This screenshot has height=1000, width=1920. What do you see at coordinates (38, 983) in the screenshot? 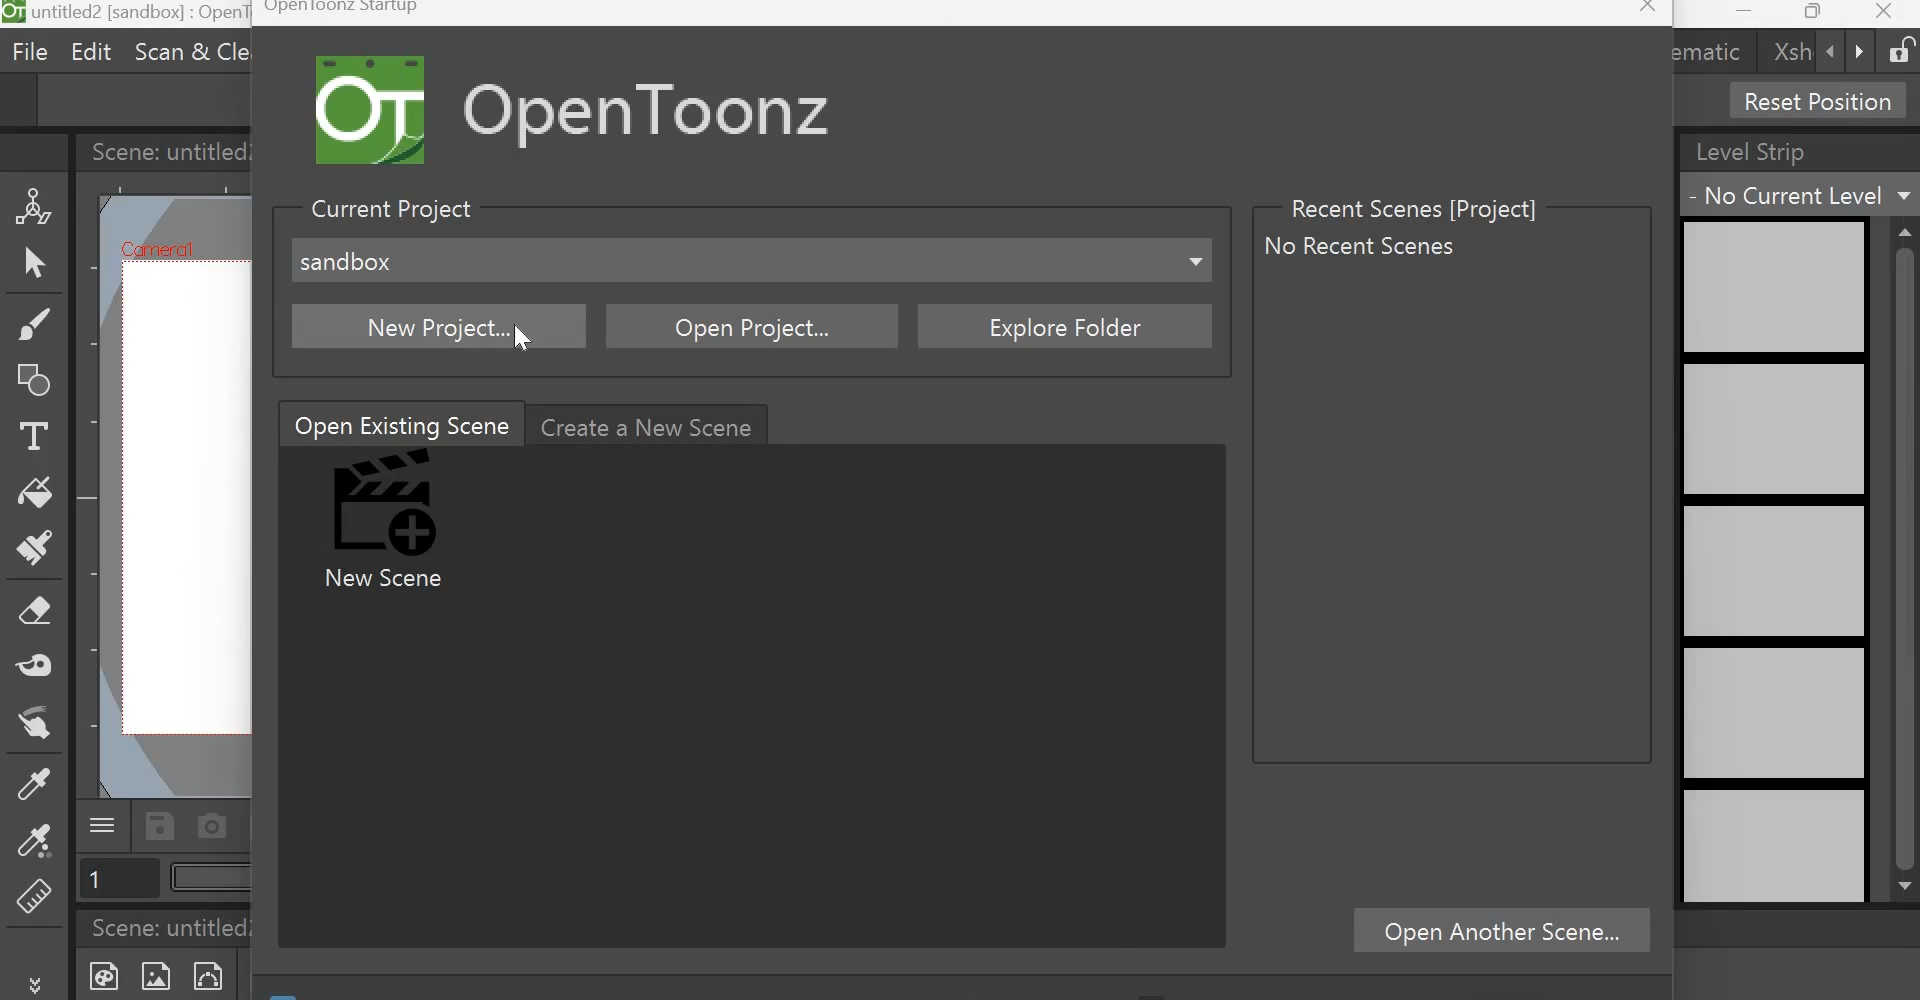
I see `More tools` at bounding box center [38, 983].